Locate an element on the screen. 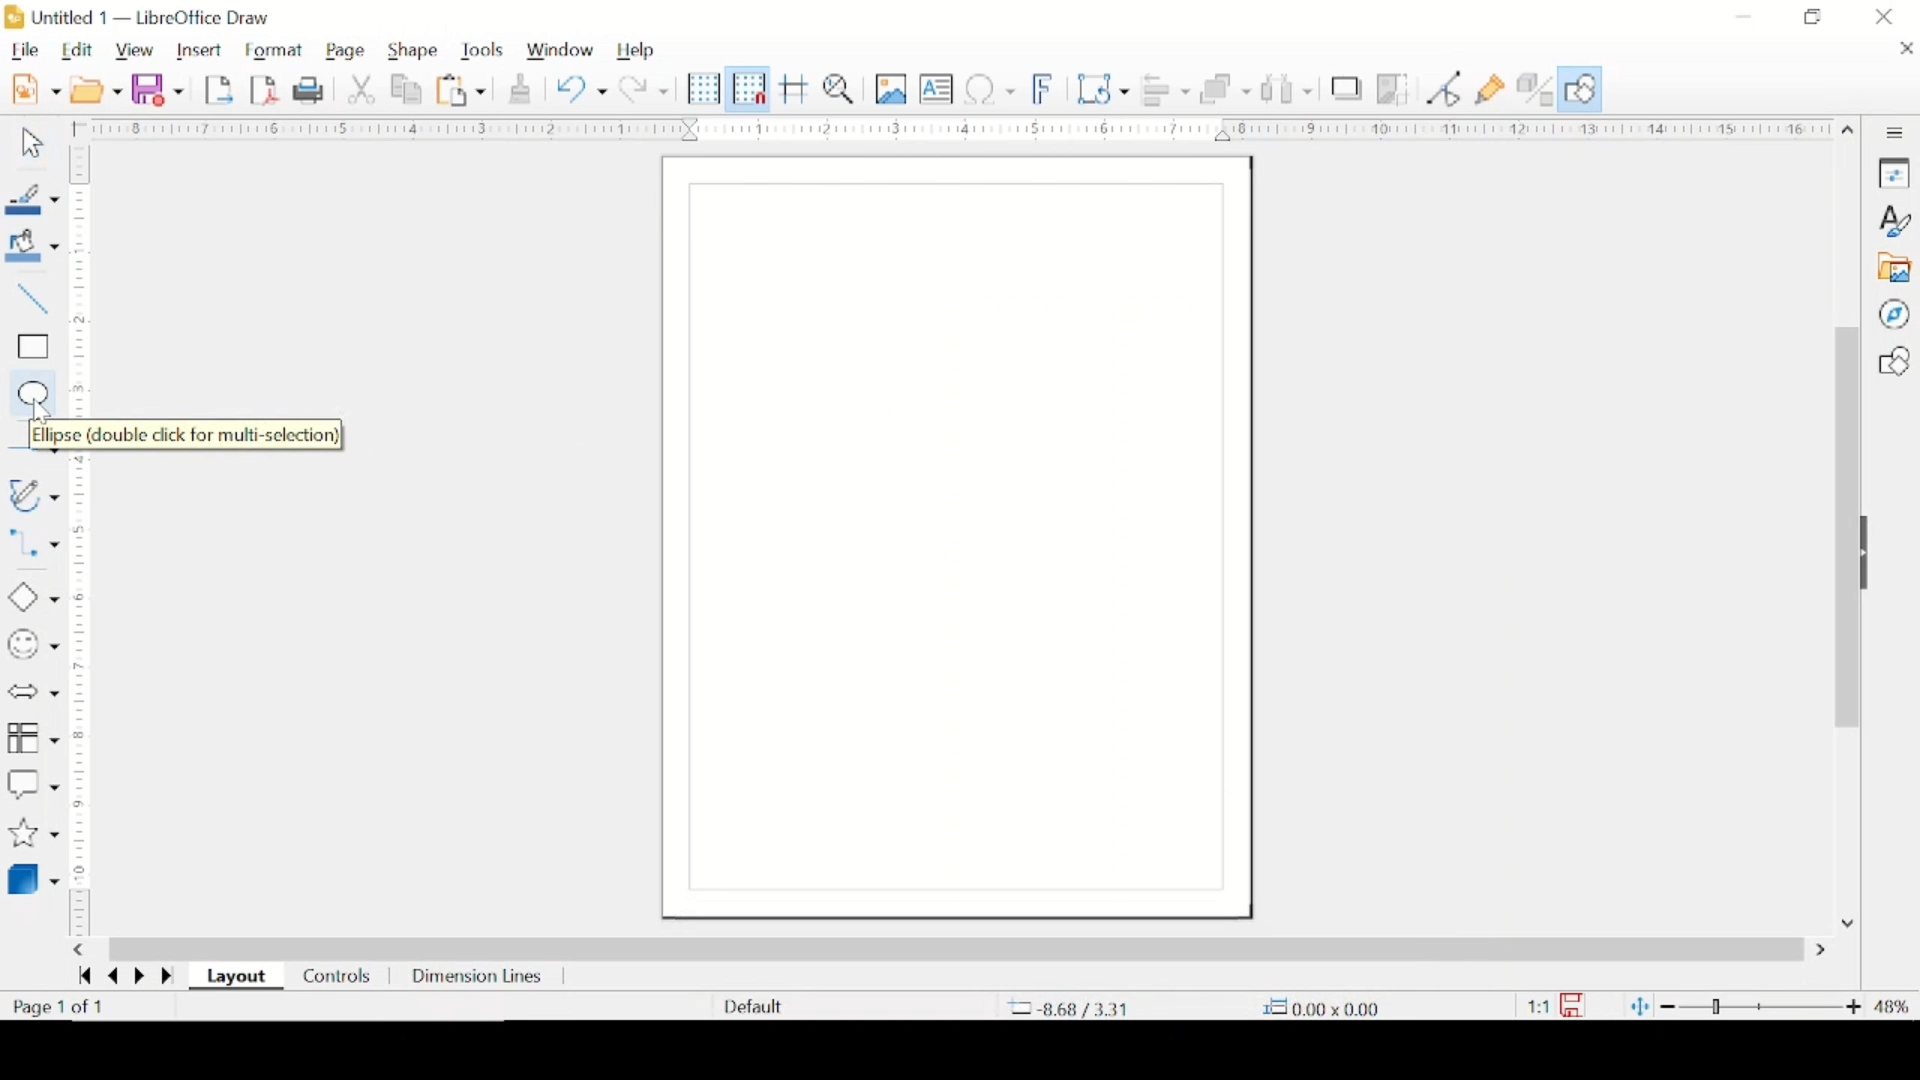 This screenshot has width=1920, height=1080. page is located at coordinates (348, 51).